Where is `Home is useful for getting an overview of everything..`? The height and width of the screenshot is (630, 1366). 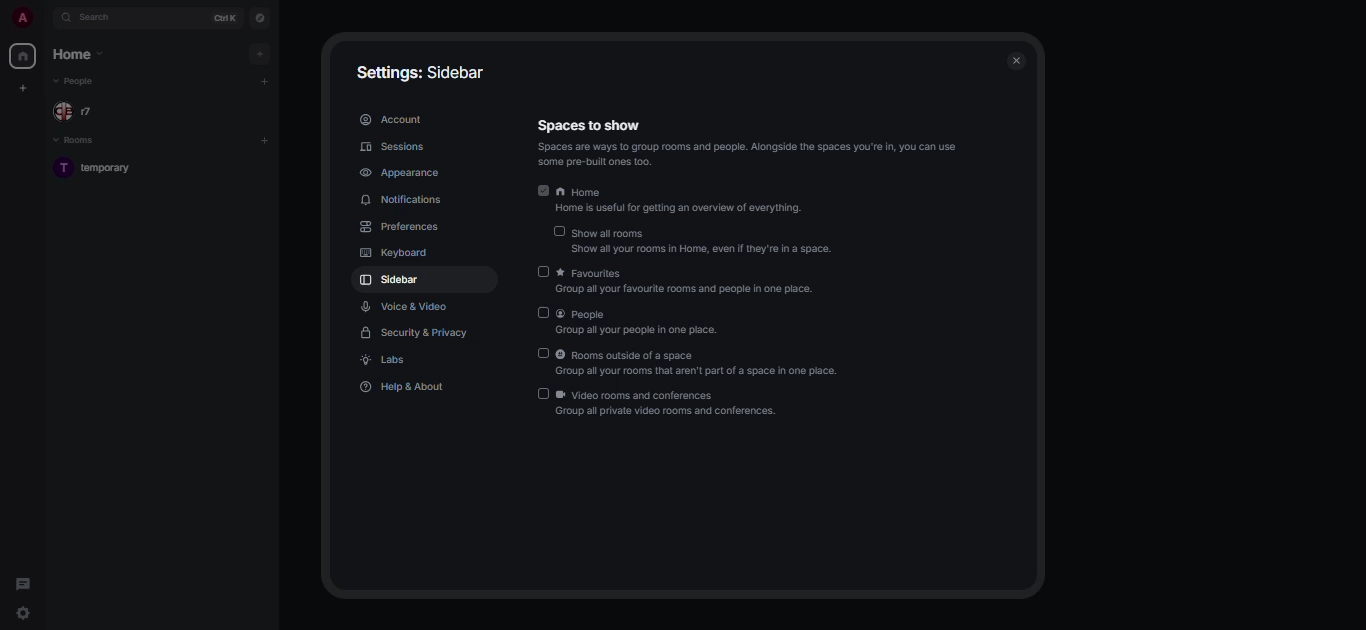 Home is useful for getting an overview of everything.. is located at coordinates (688, 210).